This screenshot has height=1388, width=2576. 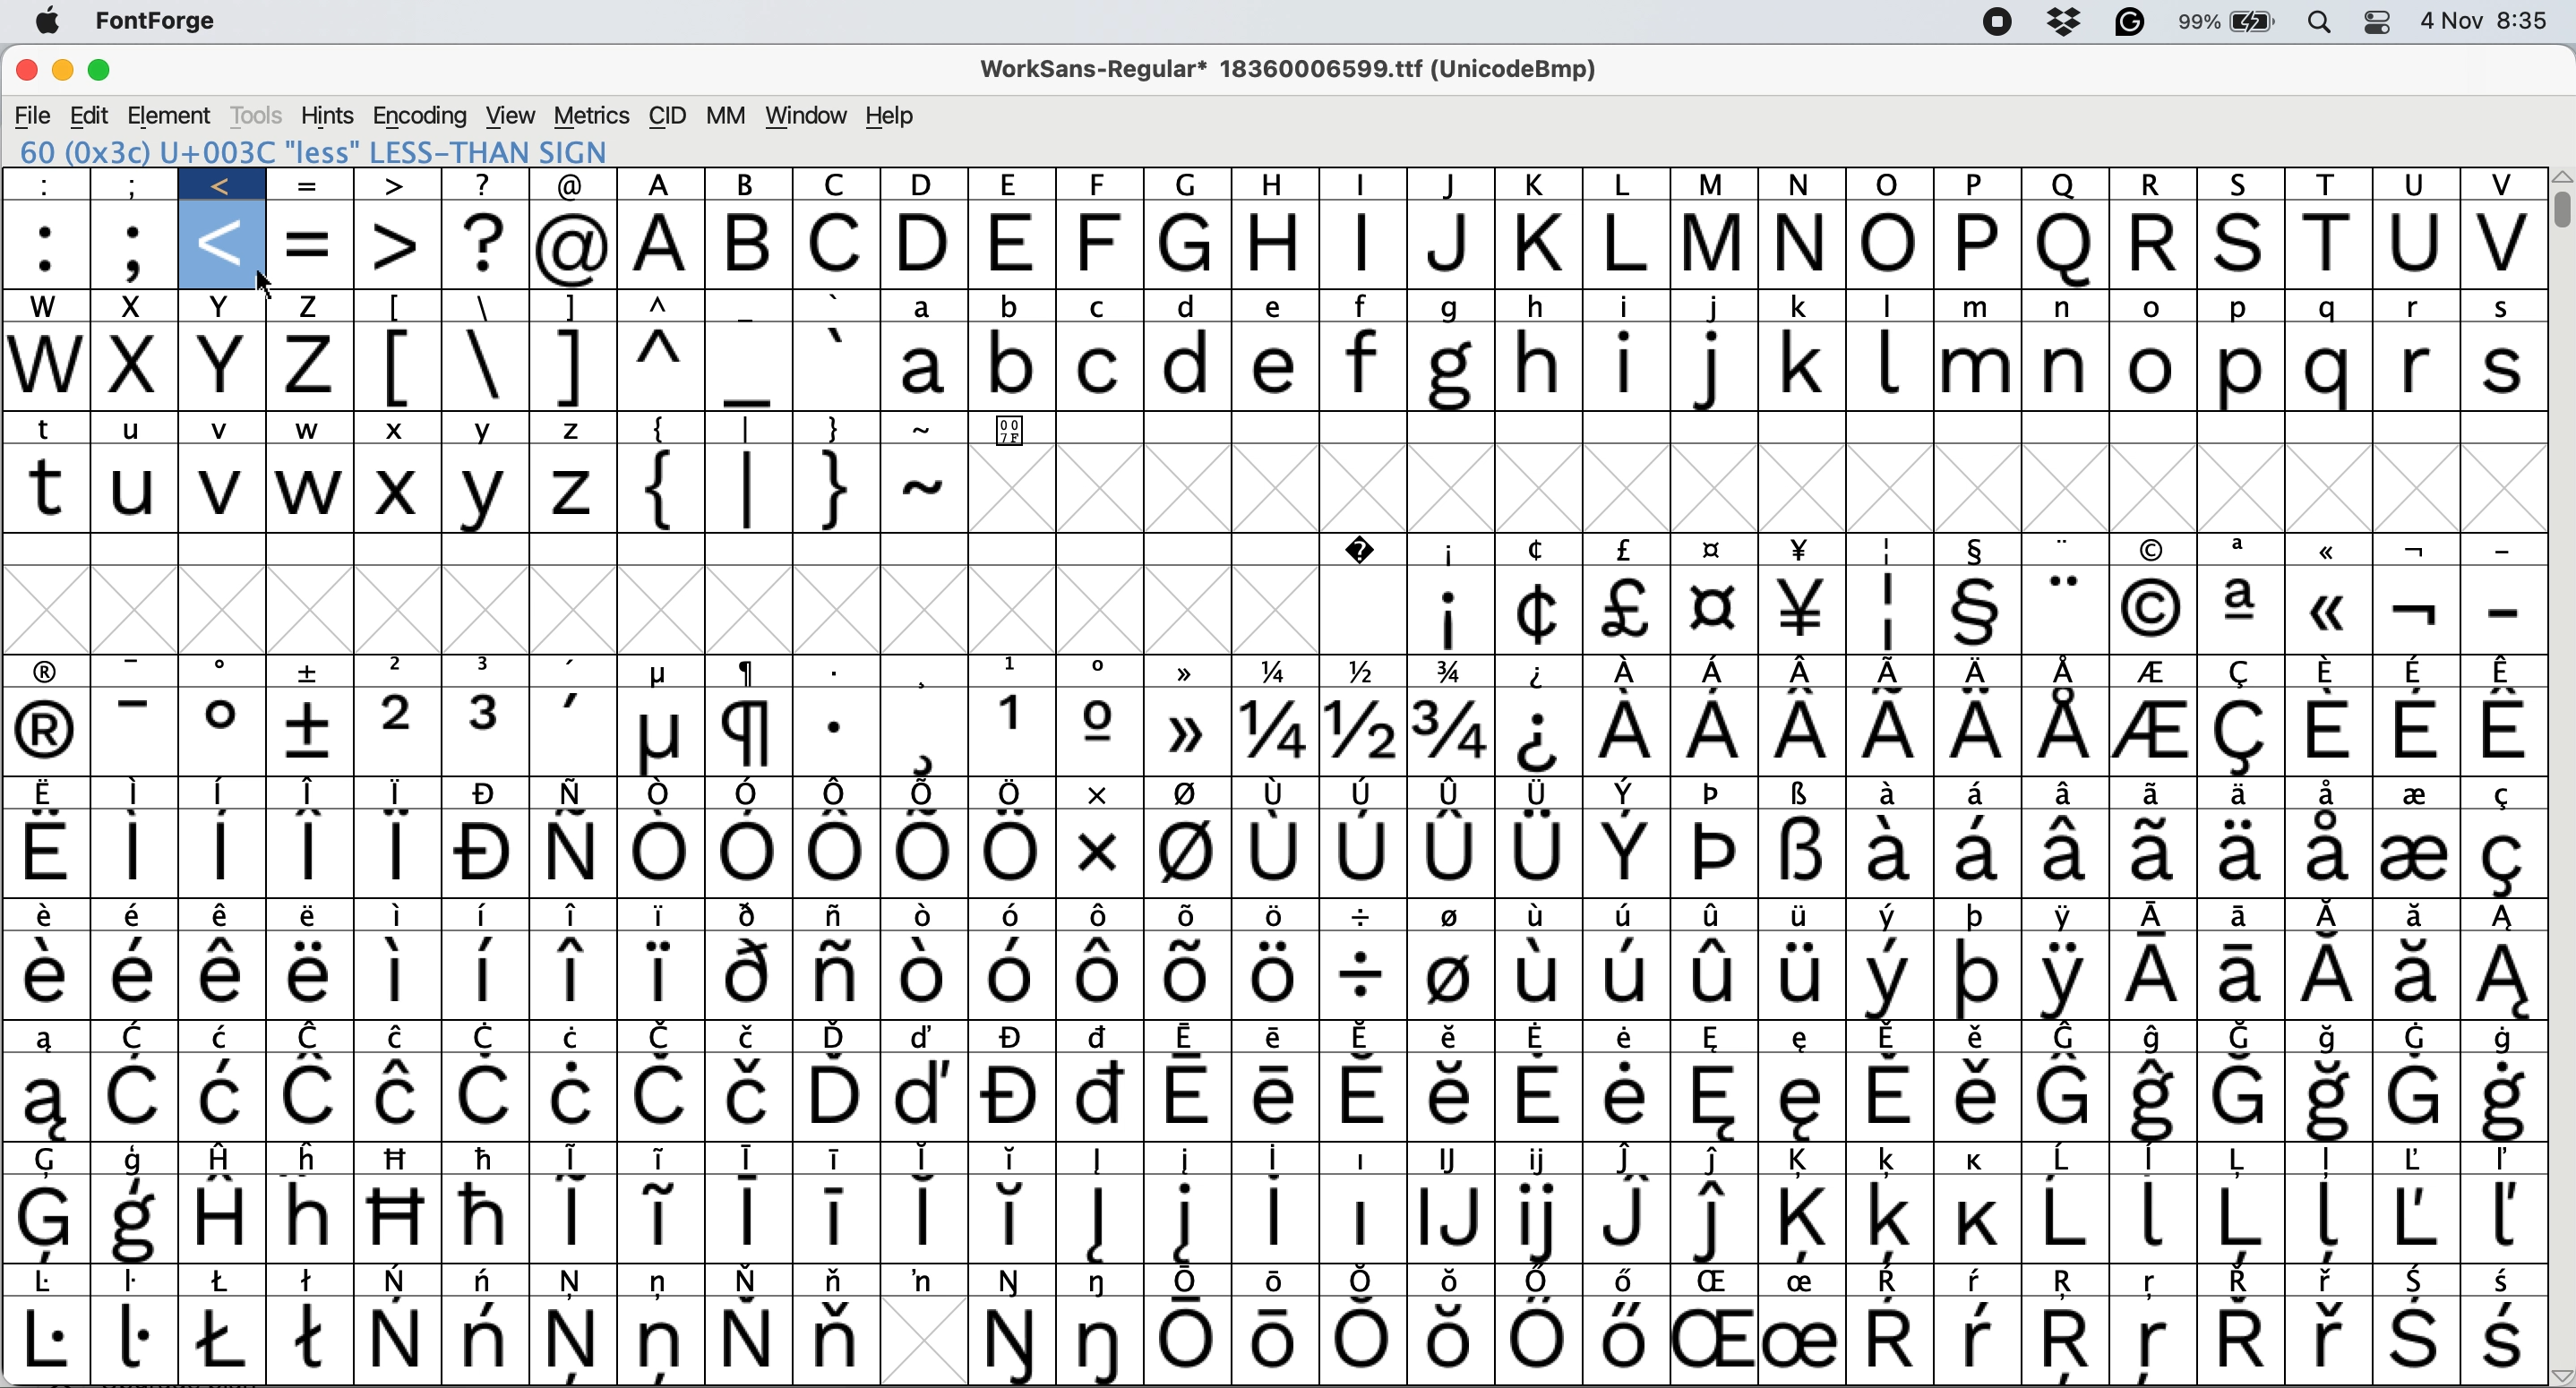 What do you see at coordinates (2065, 1284) in the screenshot?
I see `Symbol` at bounding box center [2065, 1284].